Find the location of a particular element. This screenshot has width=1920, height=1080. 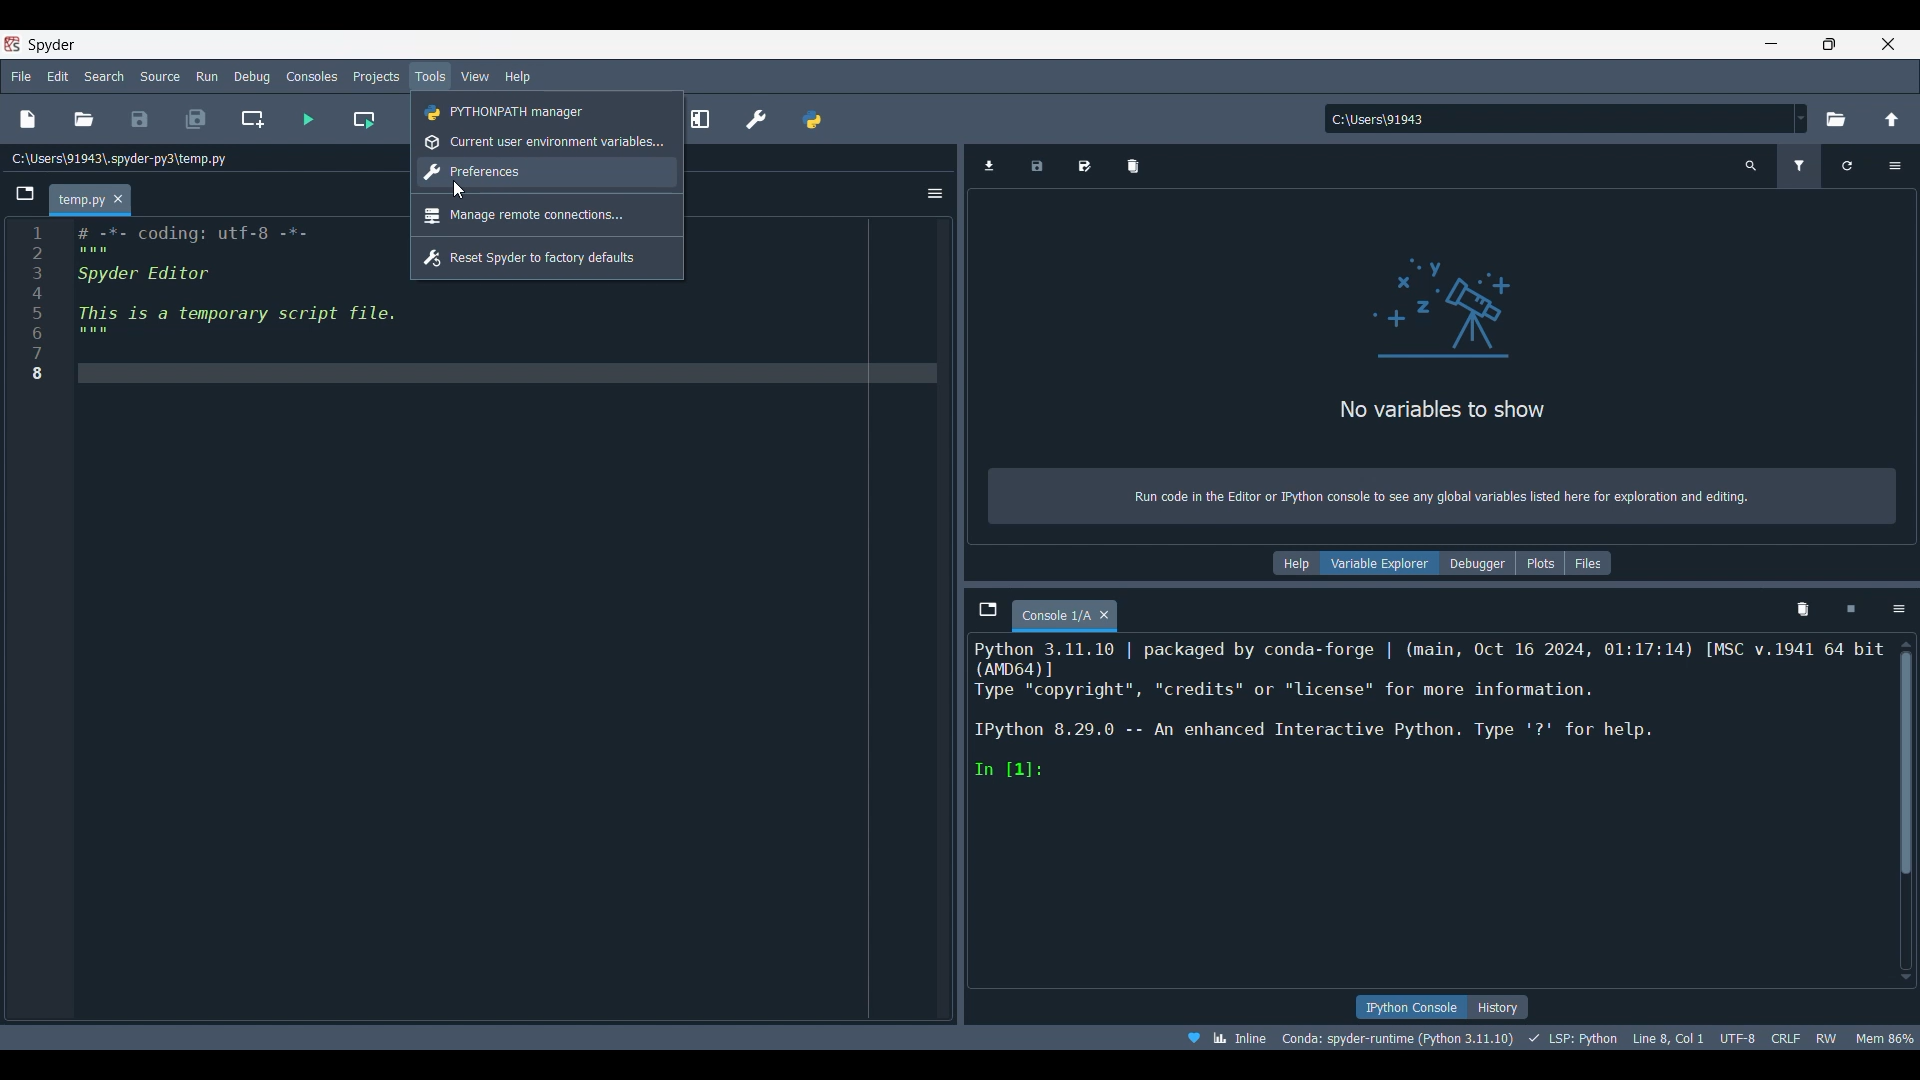

Interrupt kernel is located at coordinates (1851, 610).